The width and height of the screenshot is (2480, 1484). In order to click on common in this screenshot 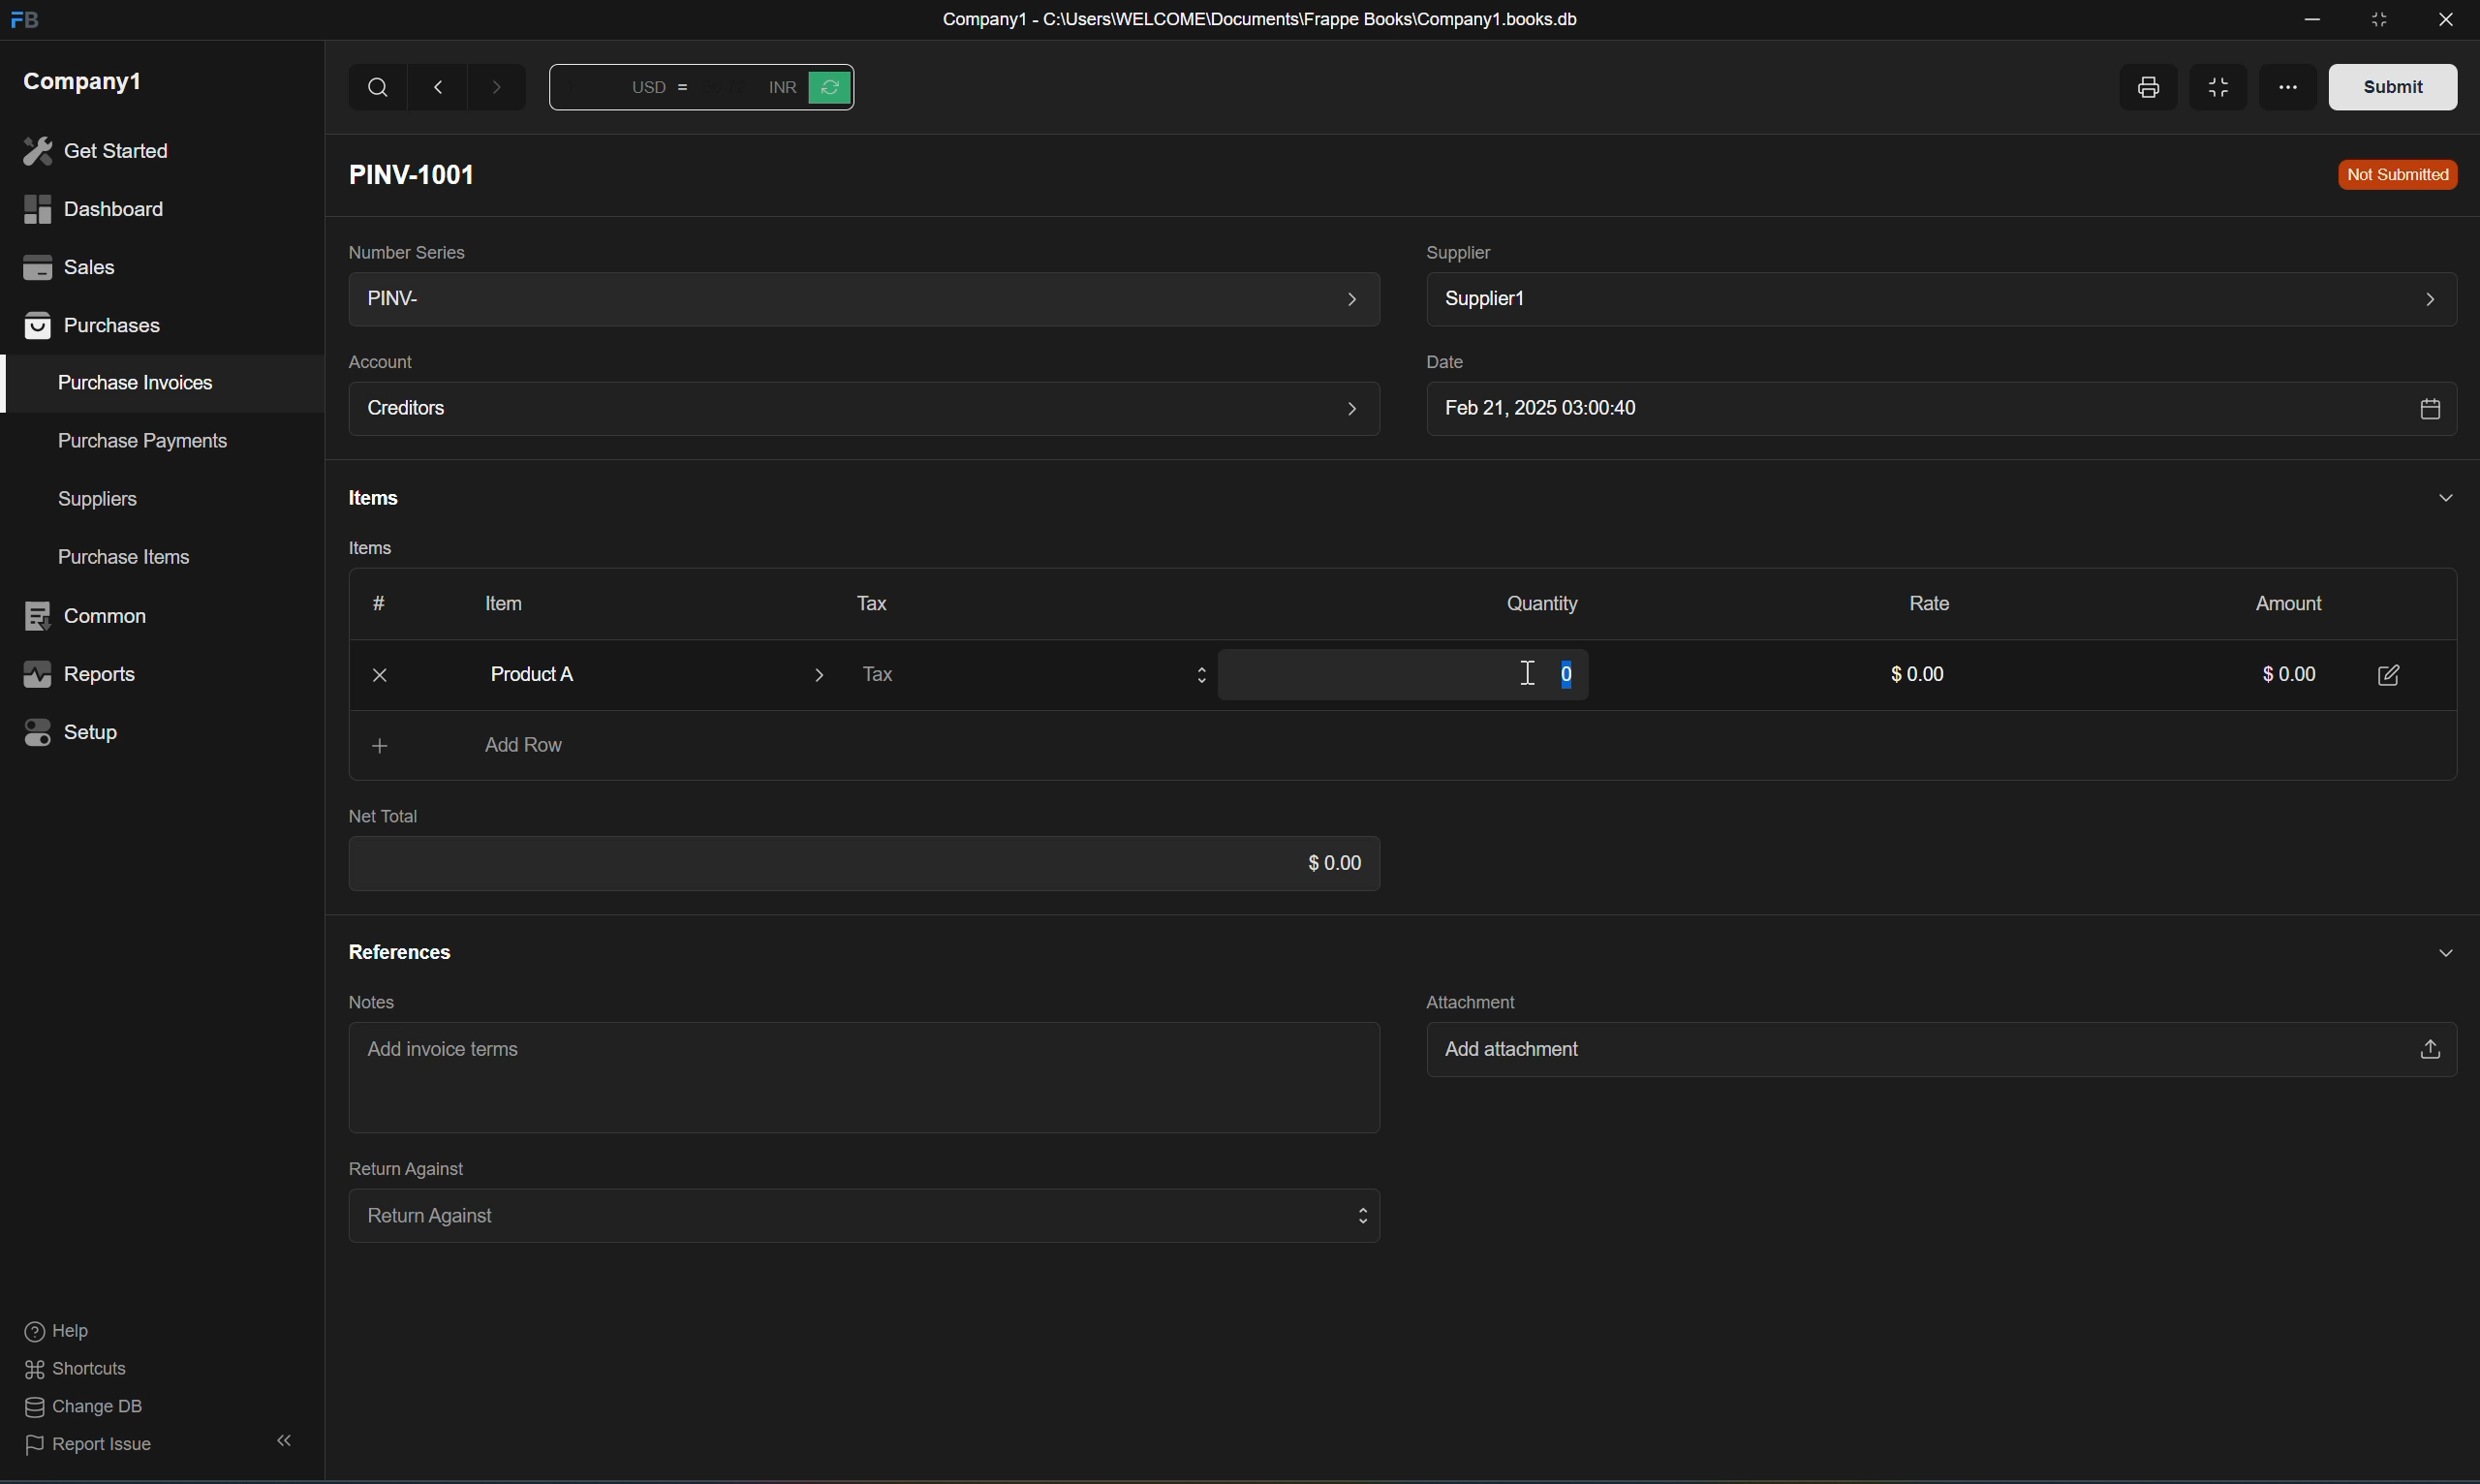, I will do `click(92, 616)`.